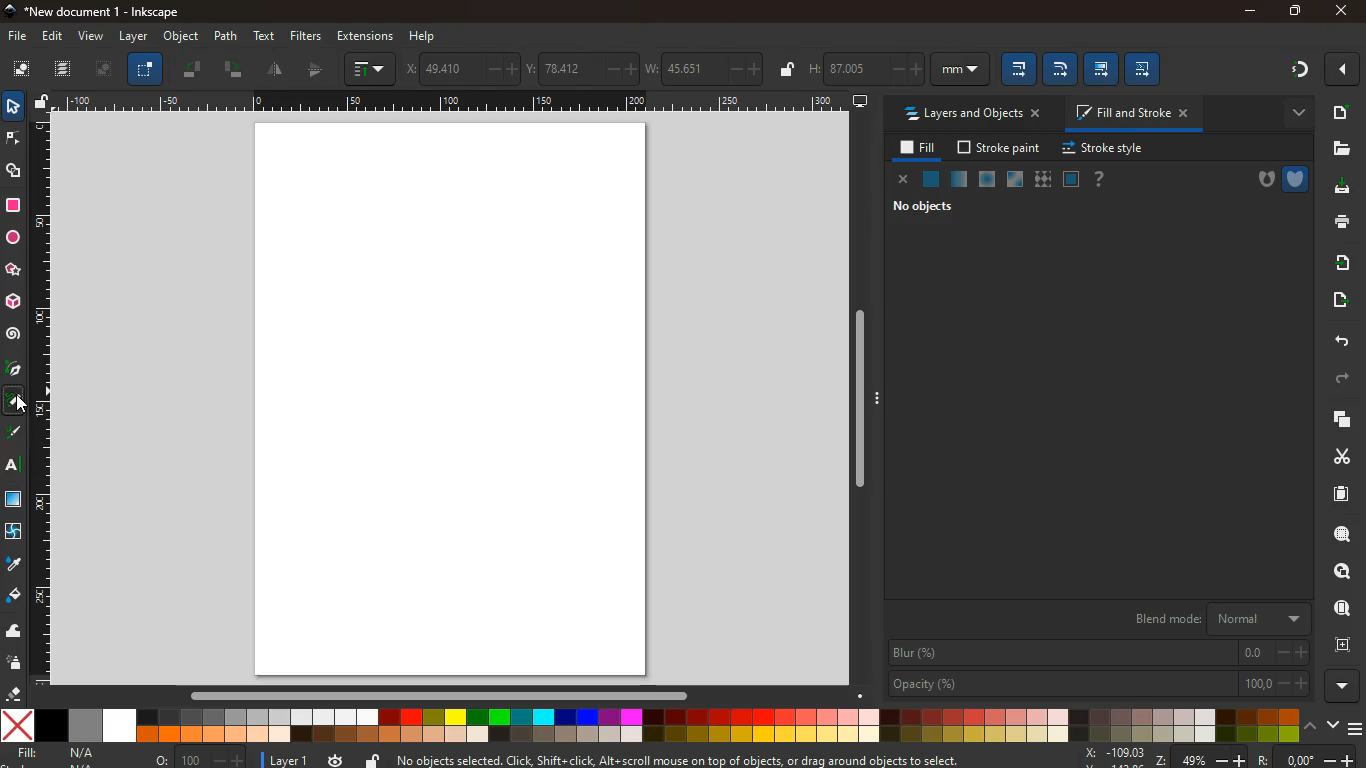 This screenshot has height=768, width=1366. I want to click on edge, so click(14, 142).